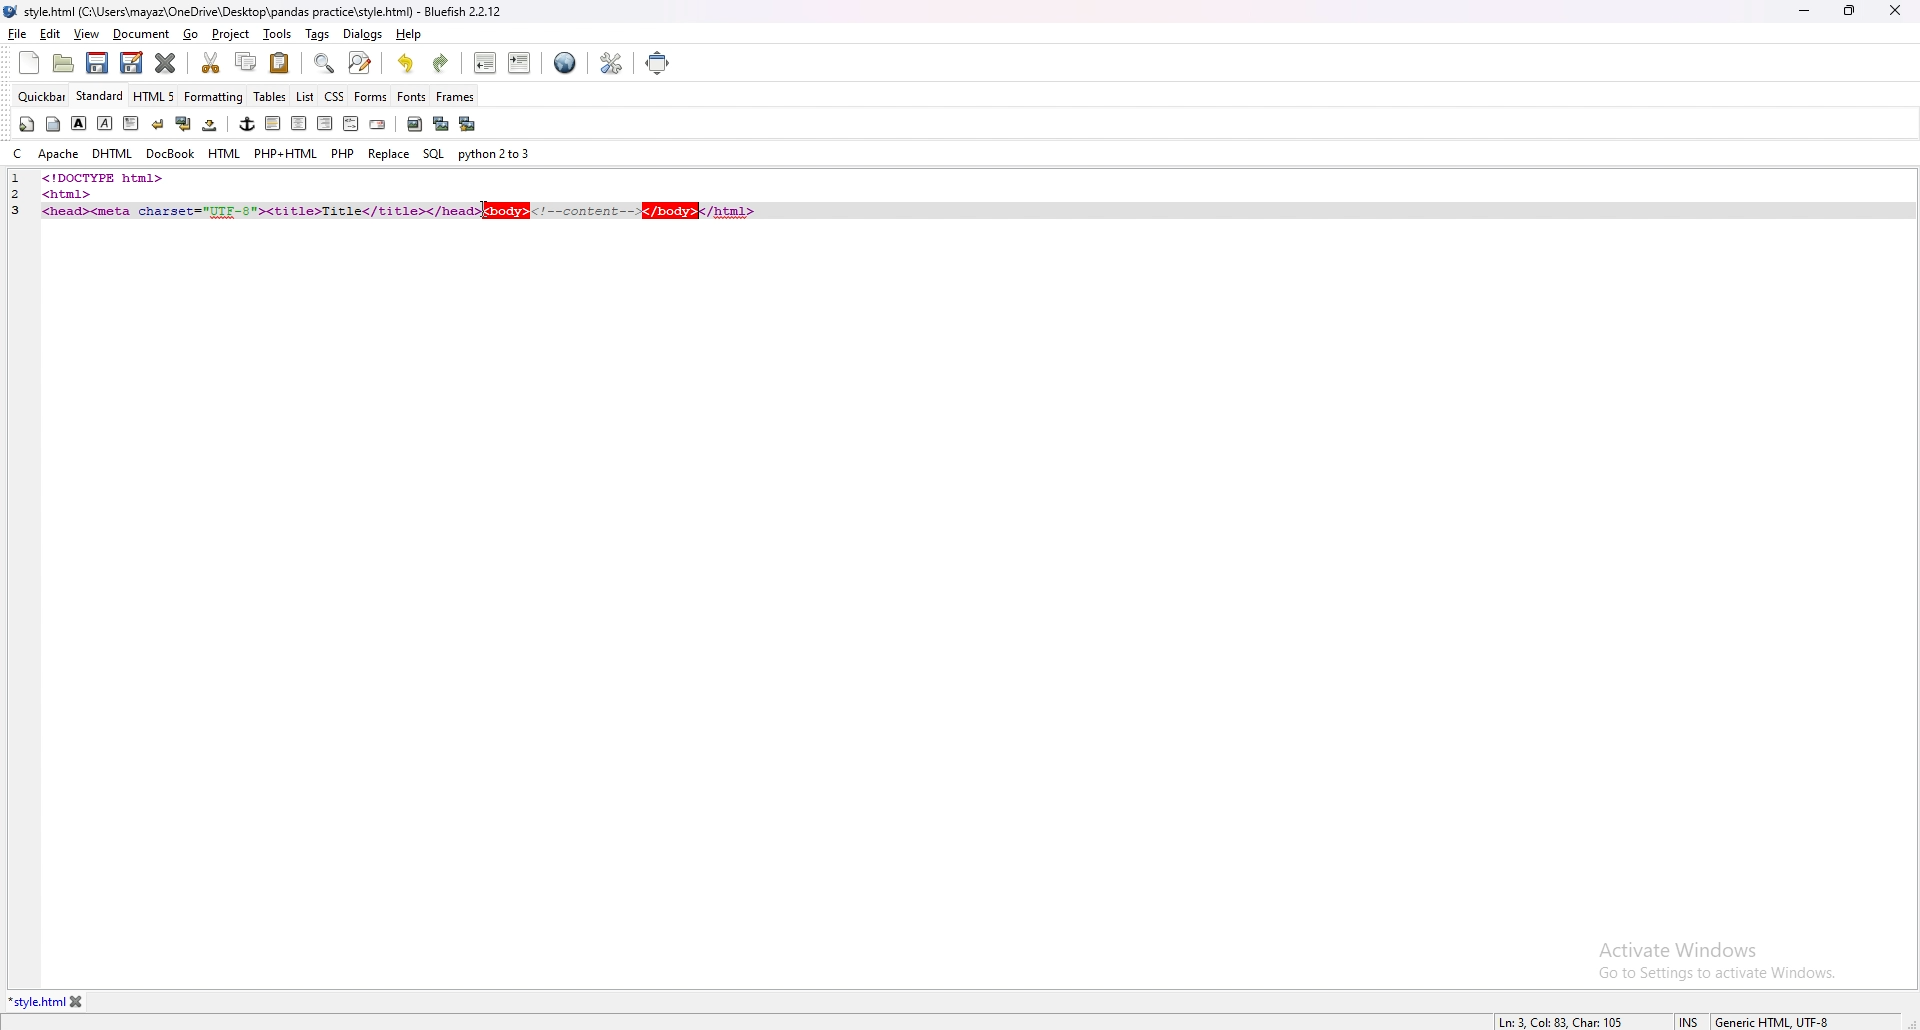  I want to click on close tab, so click(77, 1002).